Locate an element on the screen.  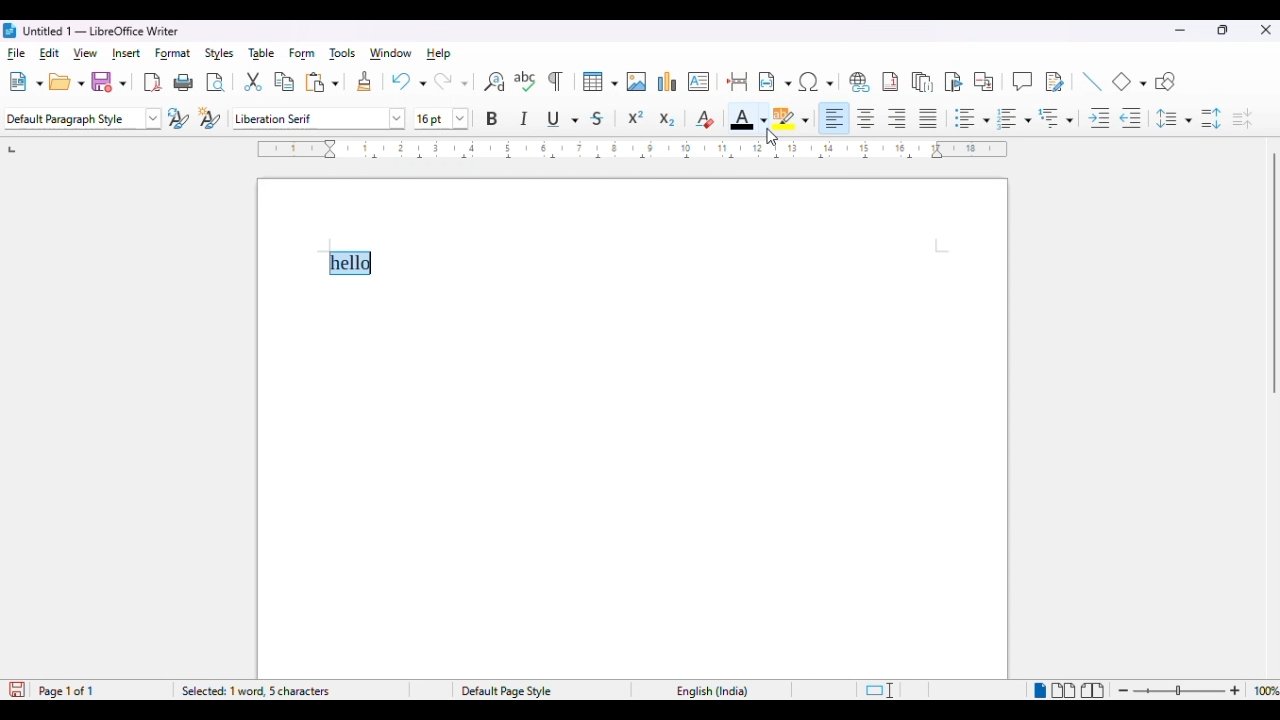
paste is located at coordinates (322, 82).